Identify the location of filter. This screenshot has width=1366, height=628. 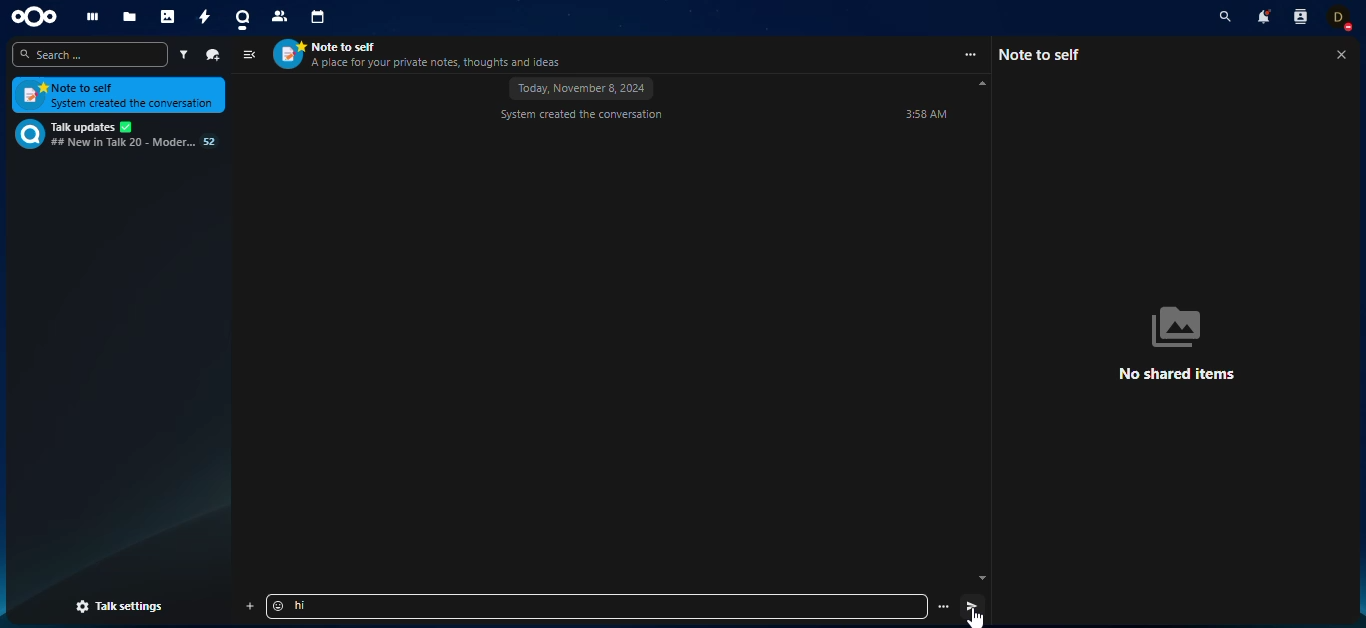
(182, 55).